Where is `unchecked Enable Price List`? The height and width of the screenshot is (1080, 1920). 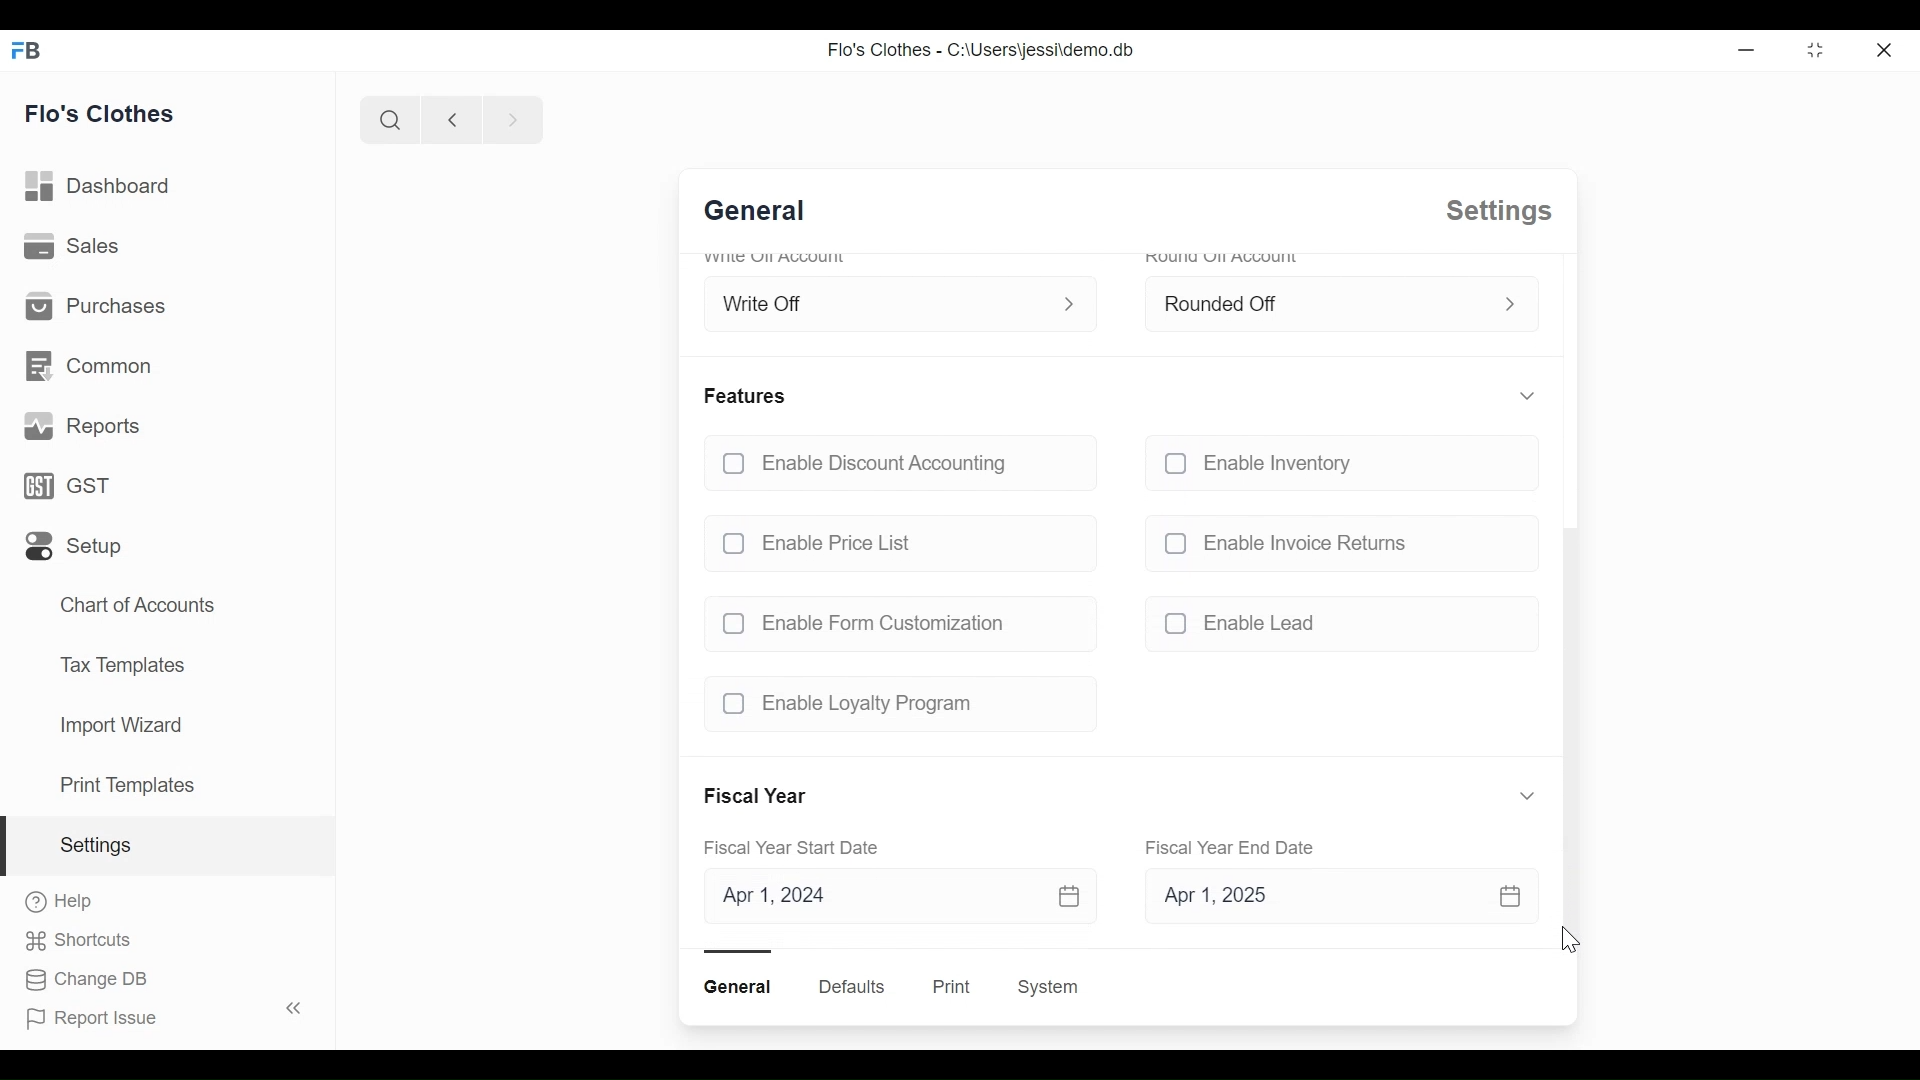
unchecked Enable Price List is located at coordinates (898, 538).